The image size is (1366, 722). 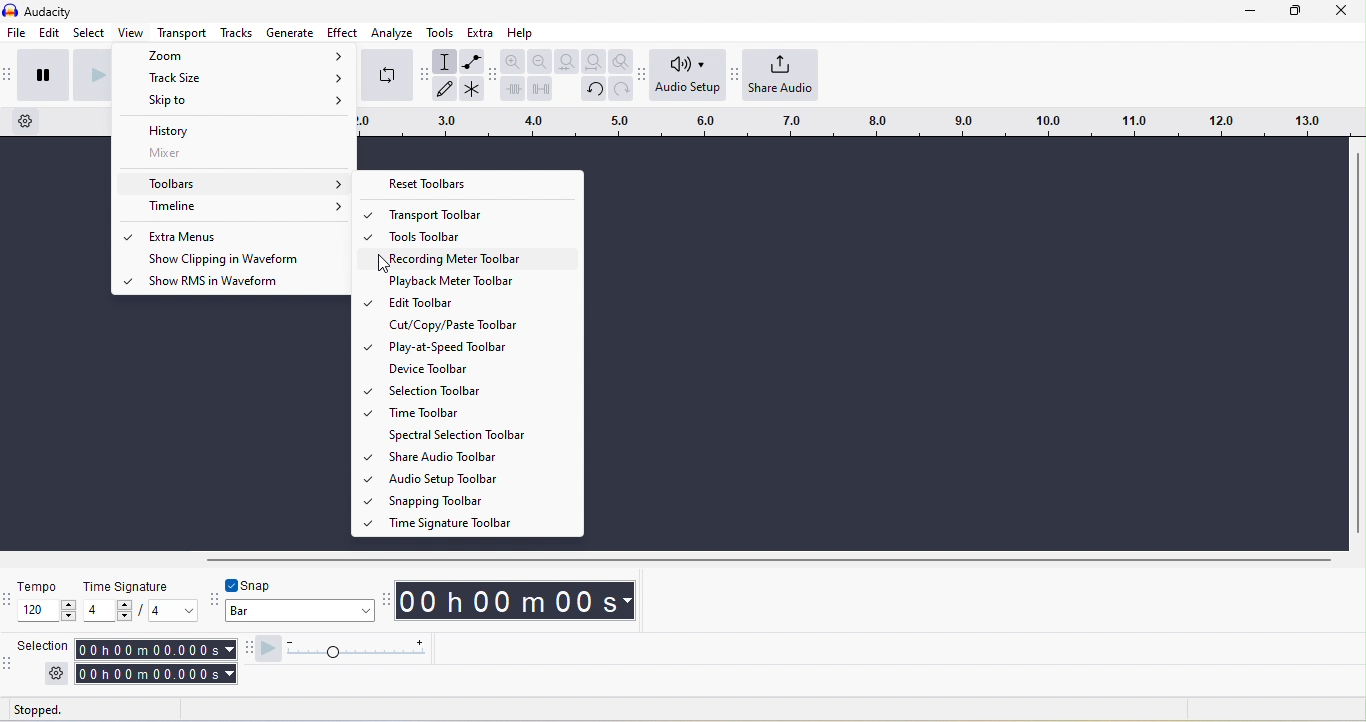 What do you see at coordinates (478, 456) in the screenshot?
I see `Share audio toolbar` at bounding box center [478, 456].